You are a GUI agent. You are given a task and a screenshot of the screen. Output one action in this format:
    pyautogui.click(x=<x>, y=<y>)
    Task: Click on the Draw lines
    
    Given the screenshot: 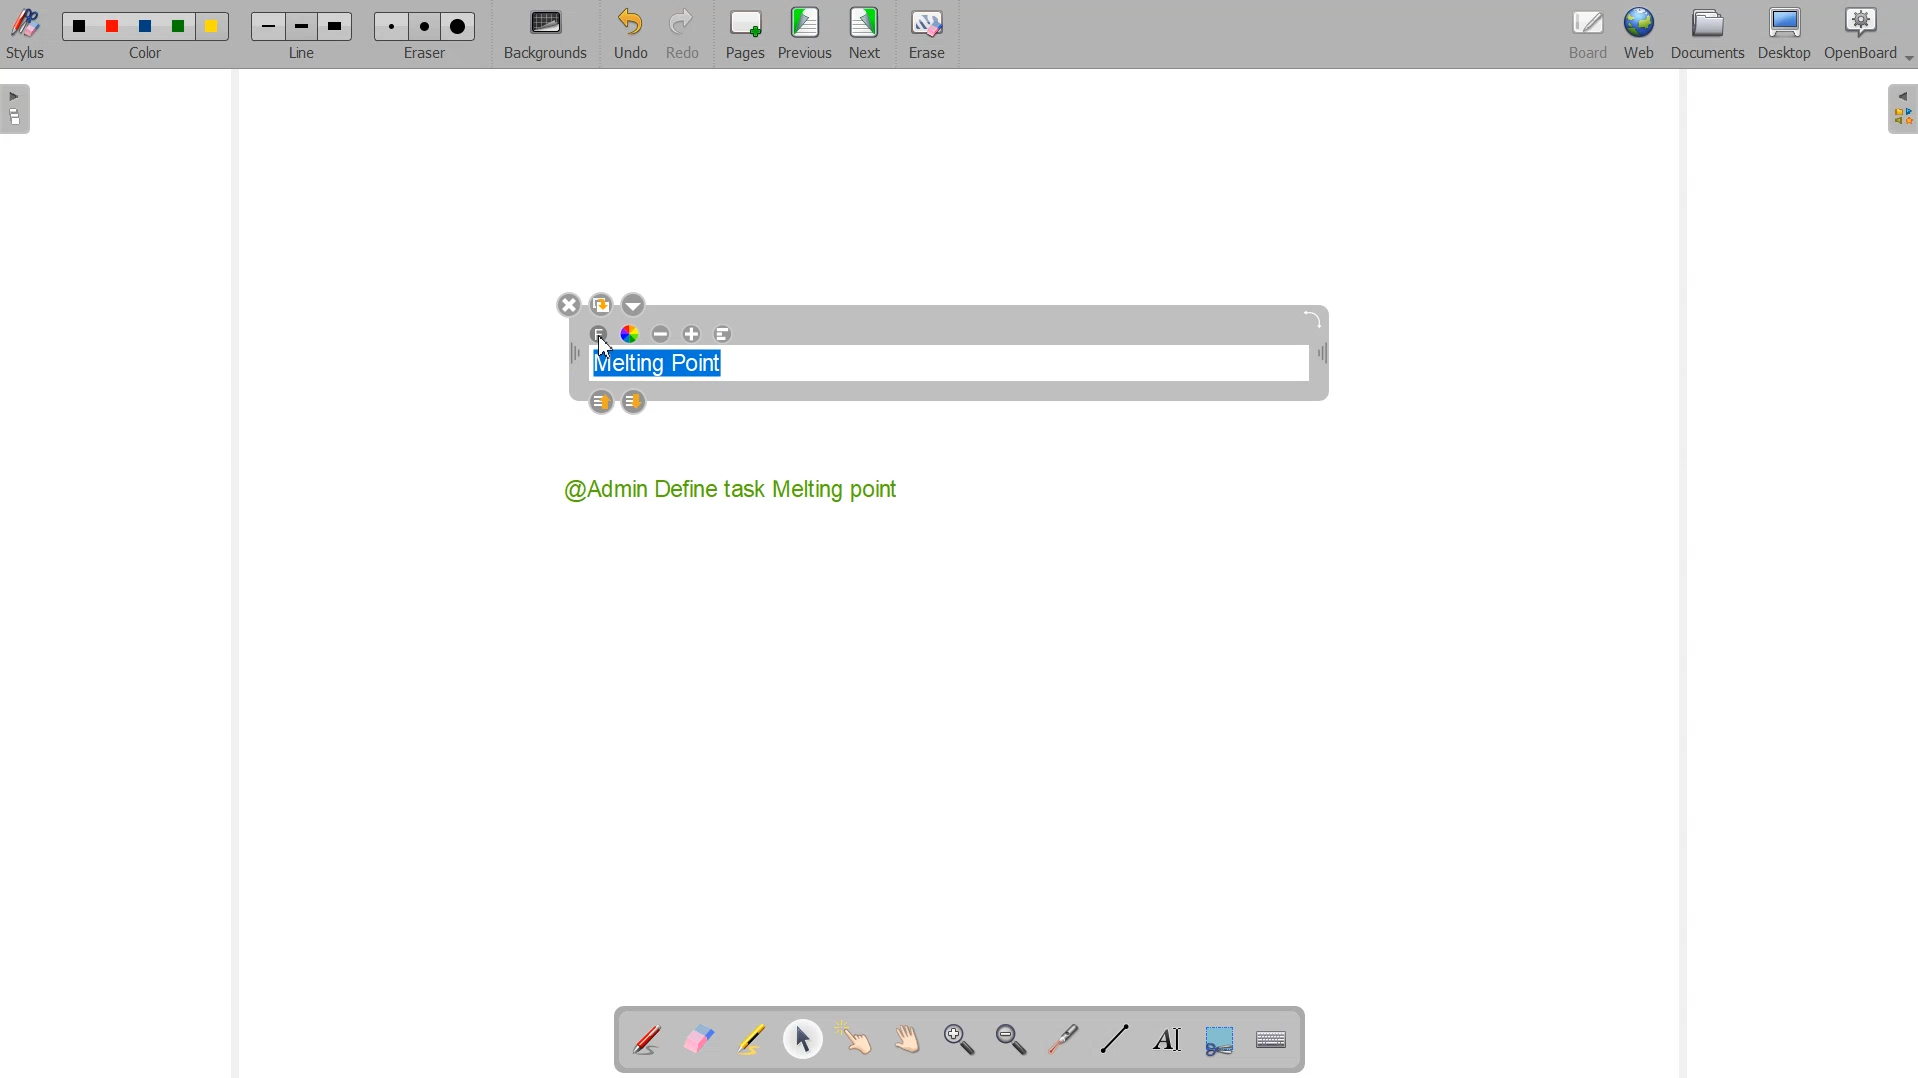 What is the action you would take?
    pyautogui.click(x=1114, y=1039)
    